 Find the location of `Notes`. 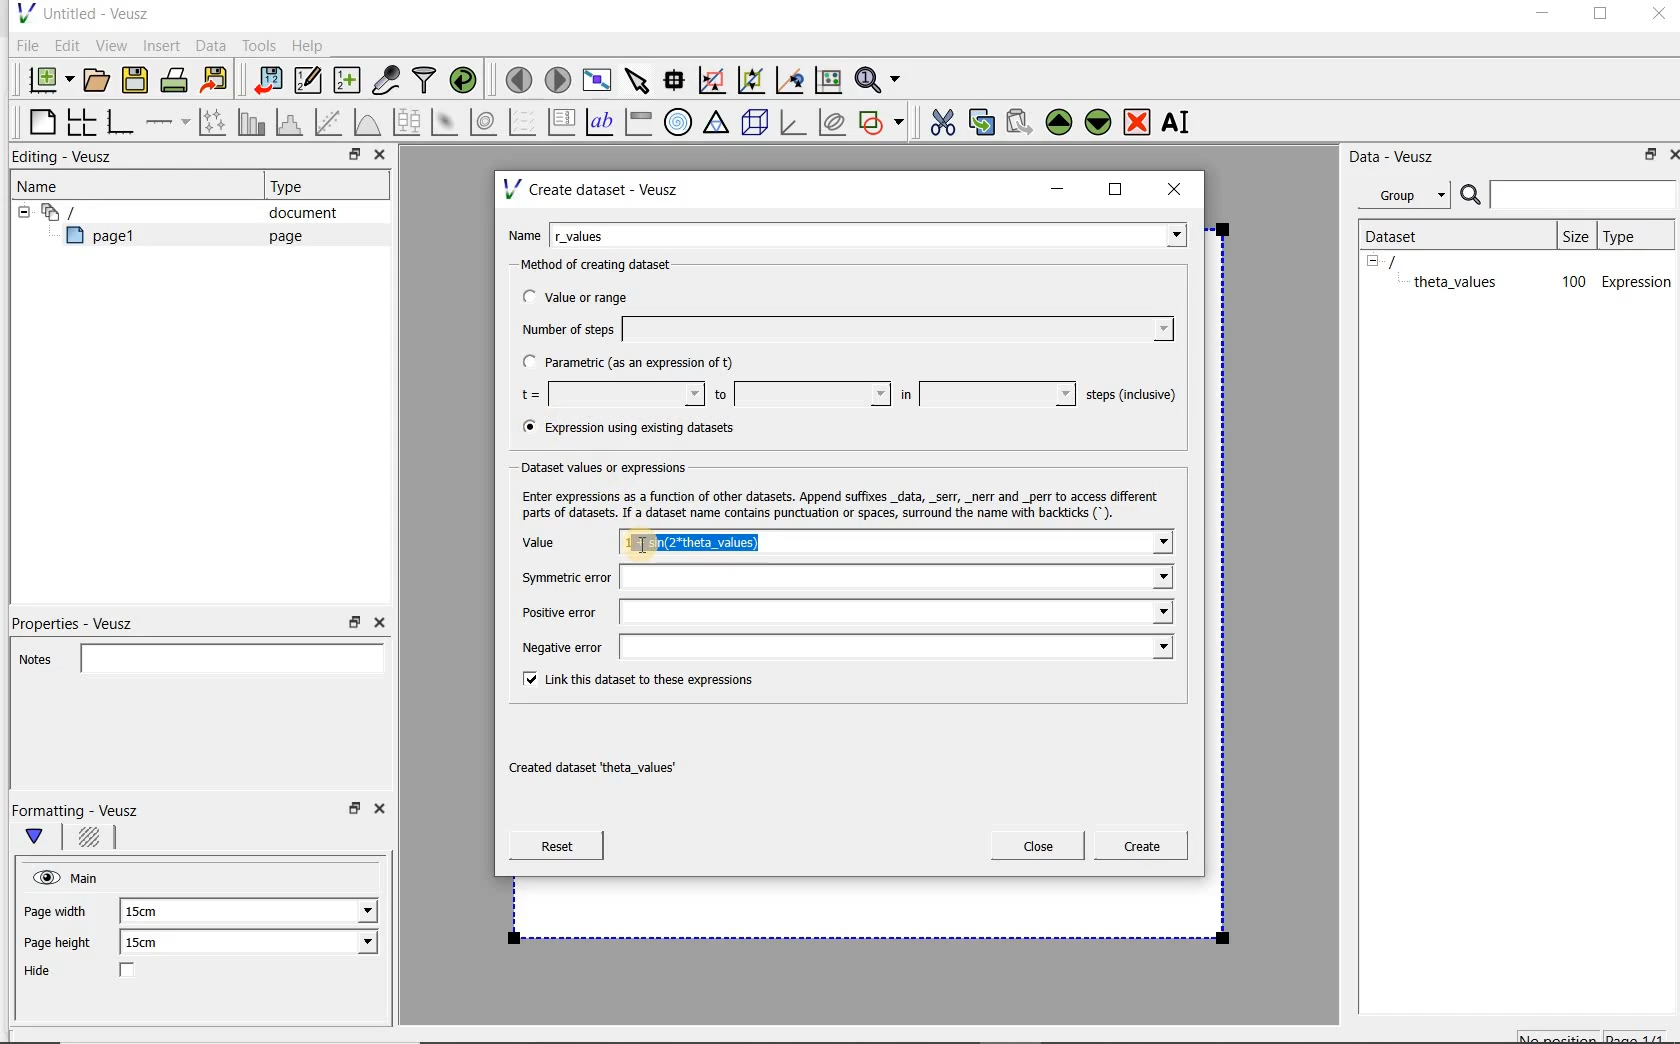

Notes is located at coordinates (195, 656).